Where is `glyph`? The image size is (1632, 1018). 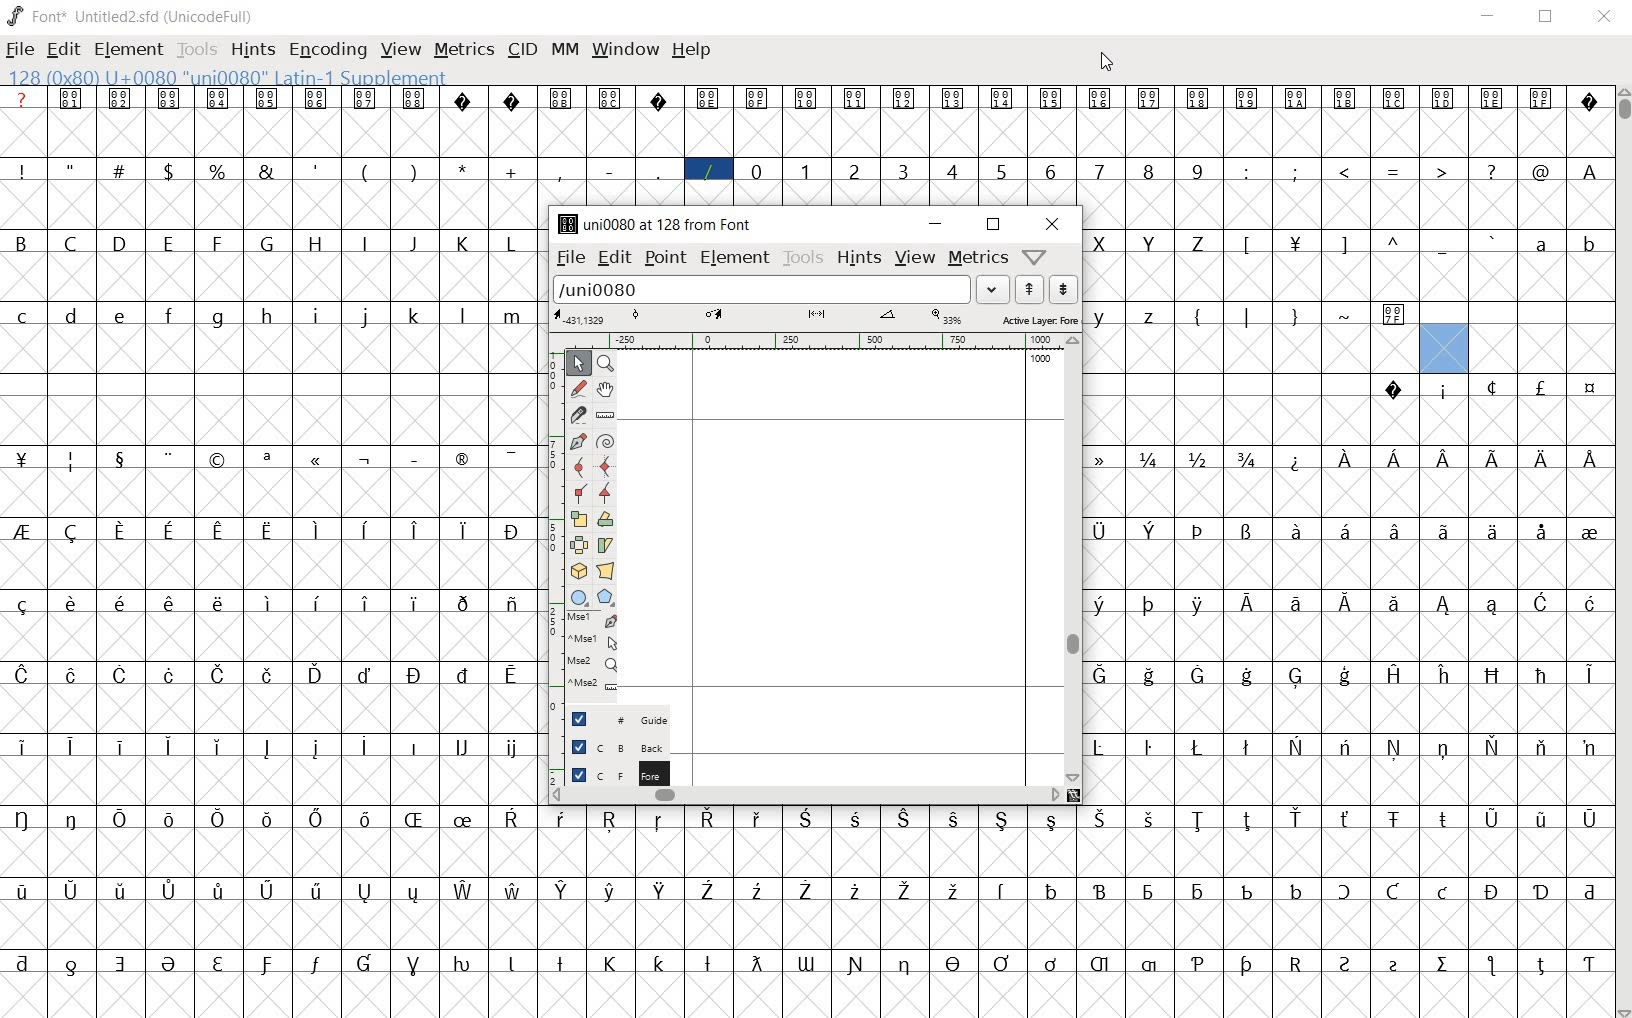 glyph is located at coordinates (1198, 459).